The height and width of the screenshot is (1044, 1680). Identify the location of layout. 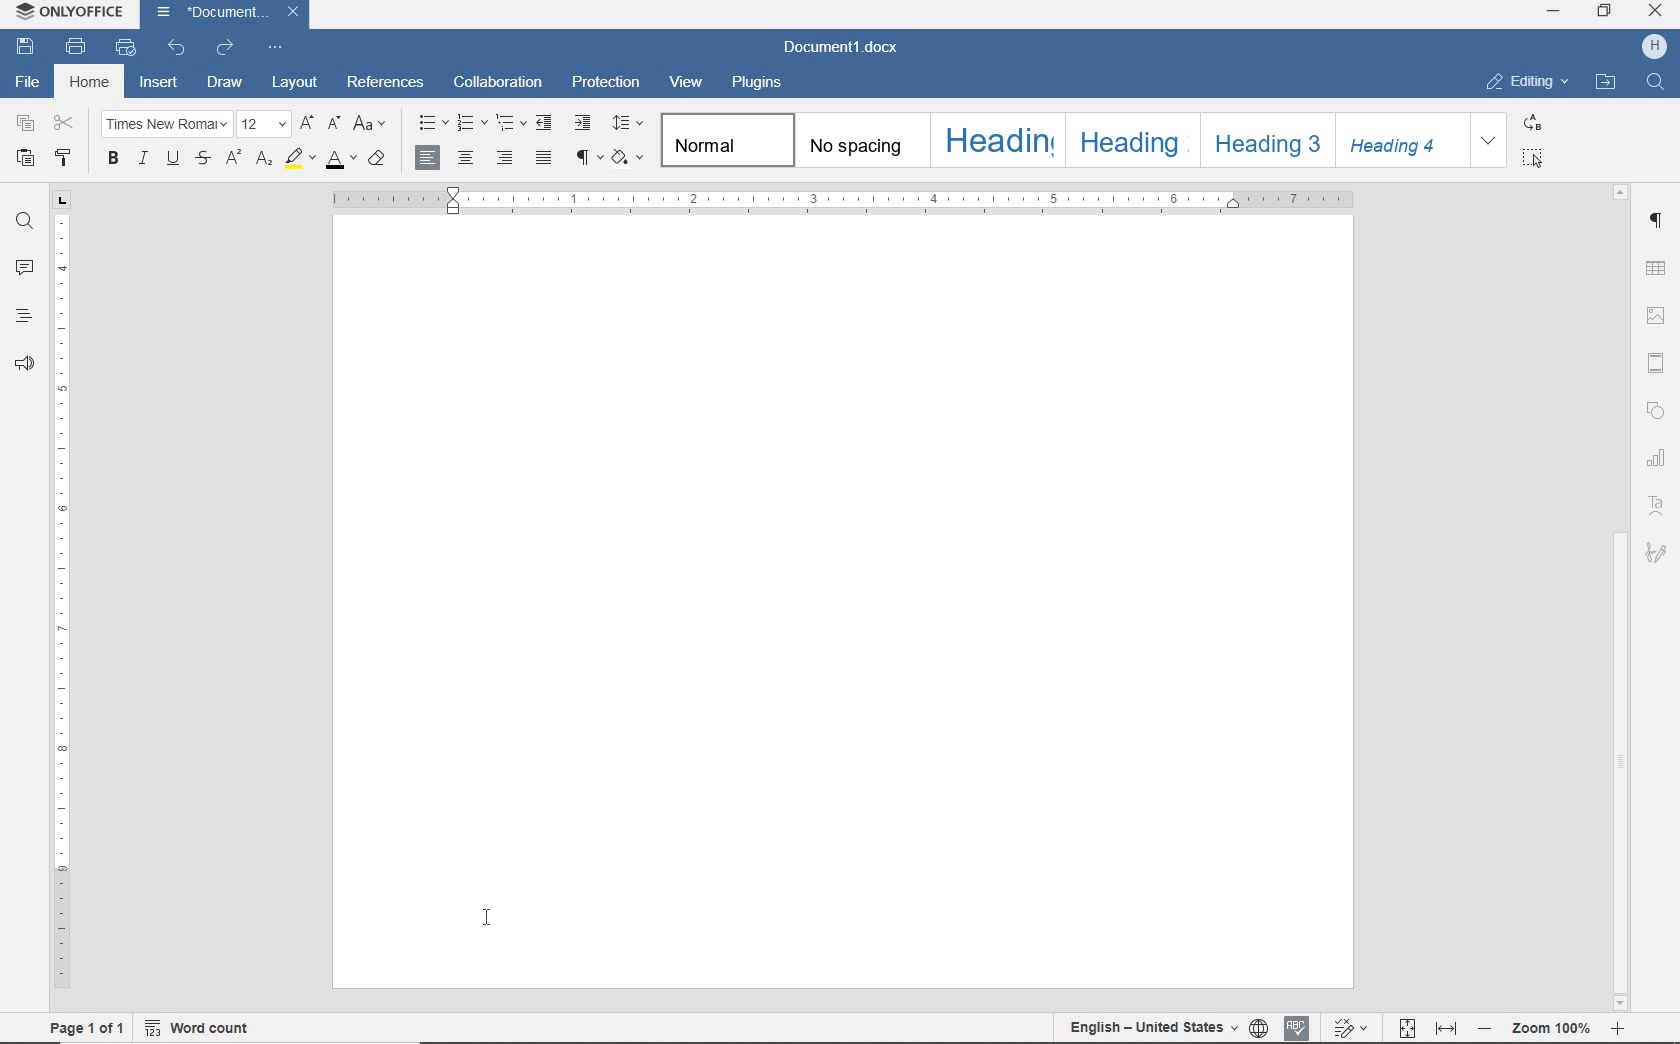
(295, 84).